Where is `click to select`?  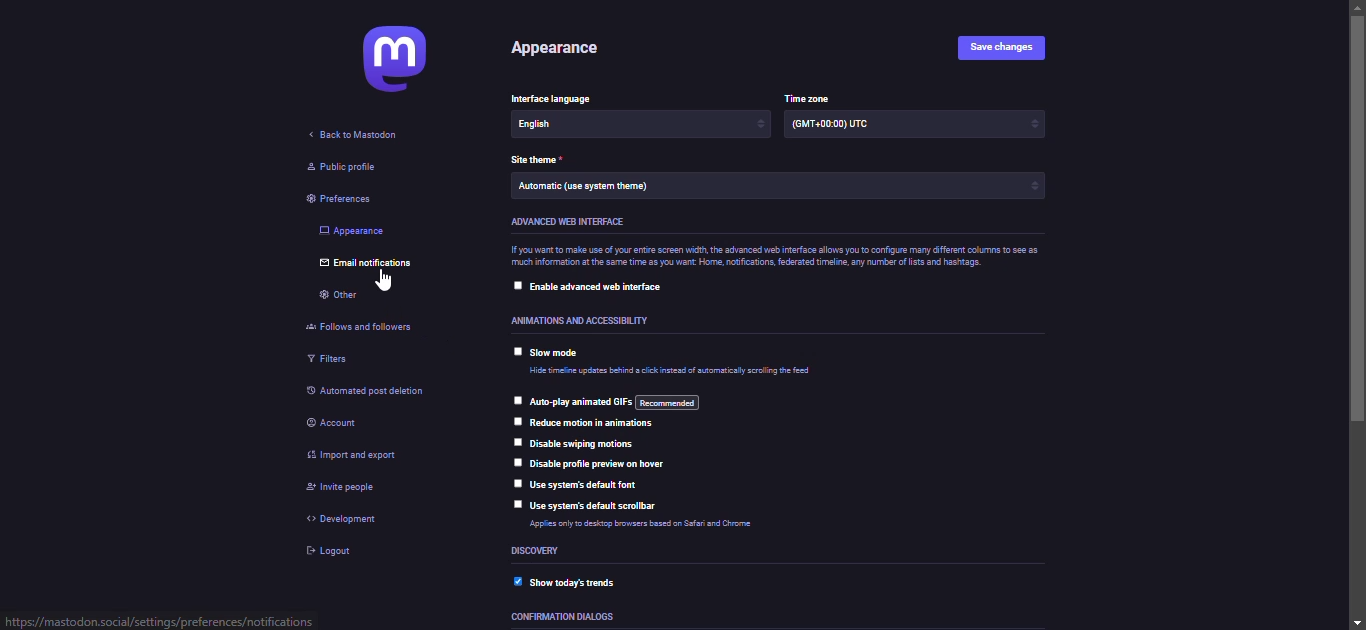
click to select is located at coordinates (512, 505).